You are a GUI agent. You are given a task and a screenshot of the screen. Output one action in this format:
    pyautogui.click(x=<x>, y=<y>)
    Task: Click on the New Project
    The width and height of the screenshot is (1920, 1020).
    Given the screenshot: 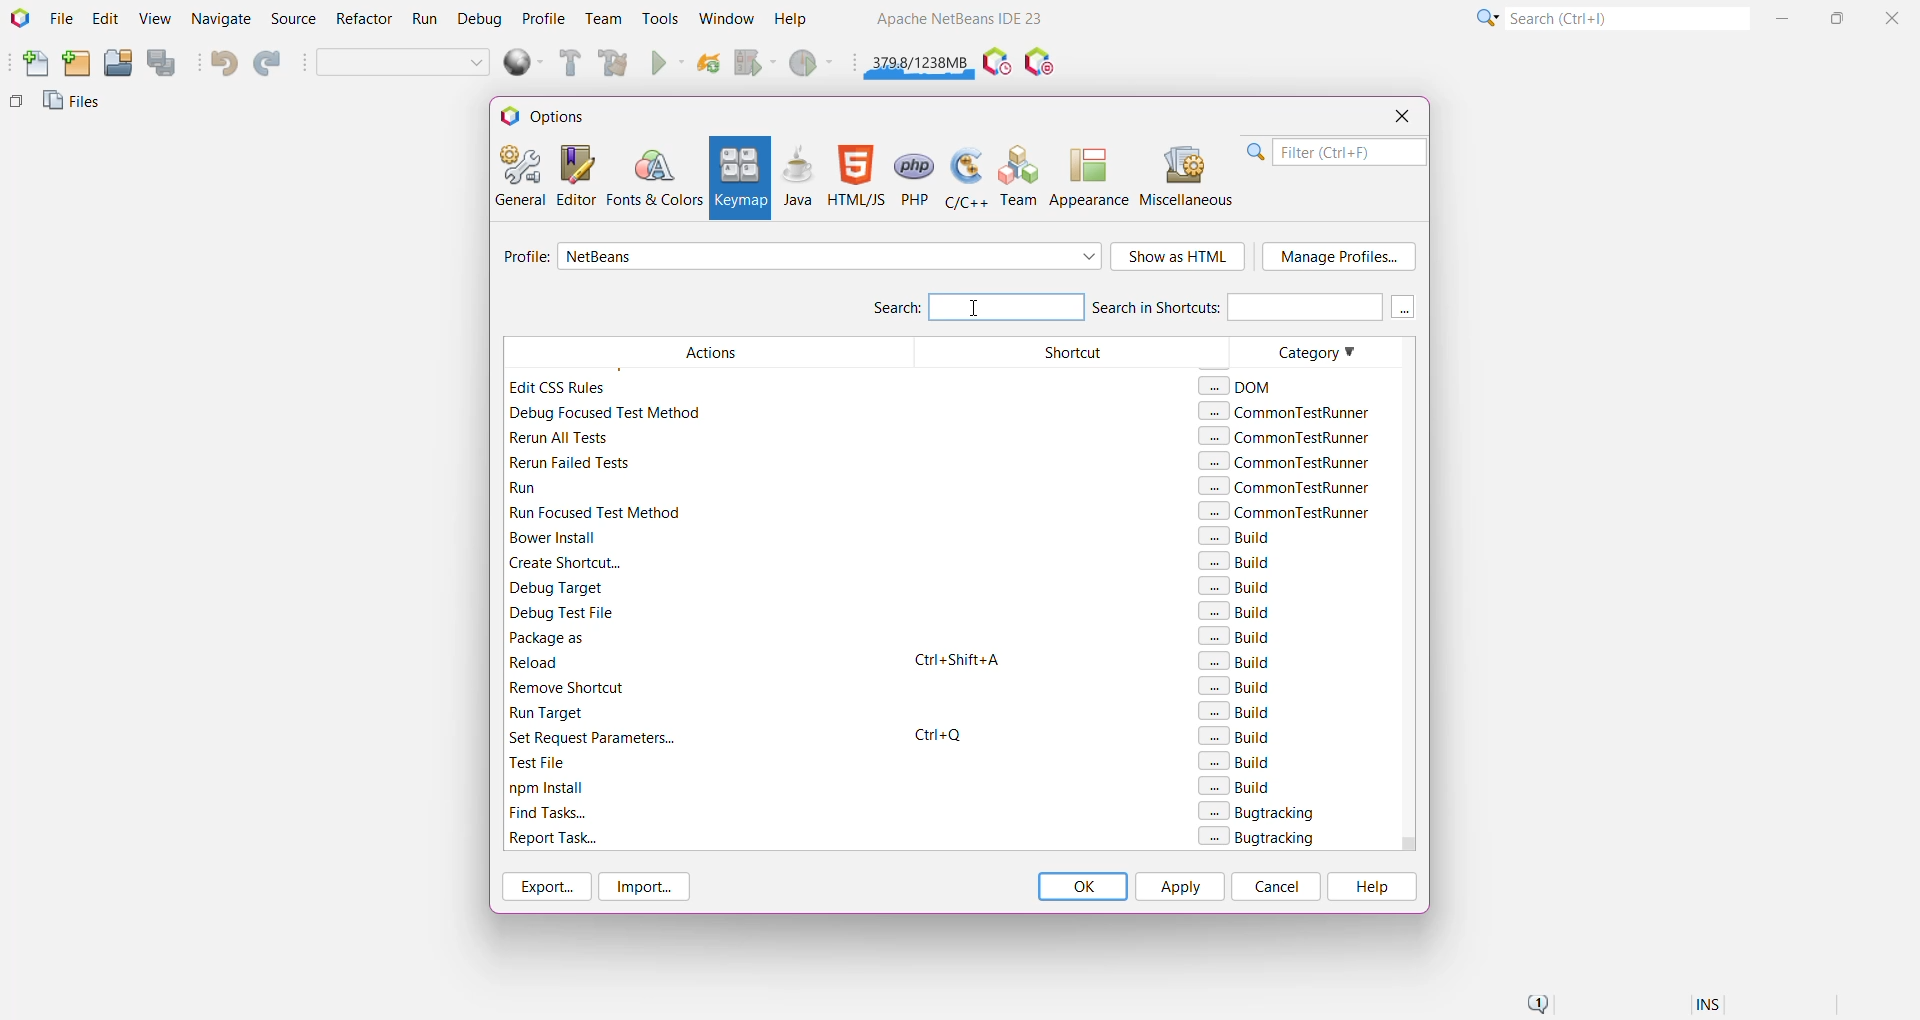 What is the action you would take?
    pyautogui.click(x=76, y=64)
    